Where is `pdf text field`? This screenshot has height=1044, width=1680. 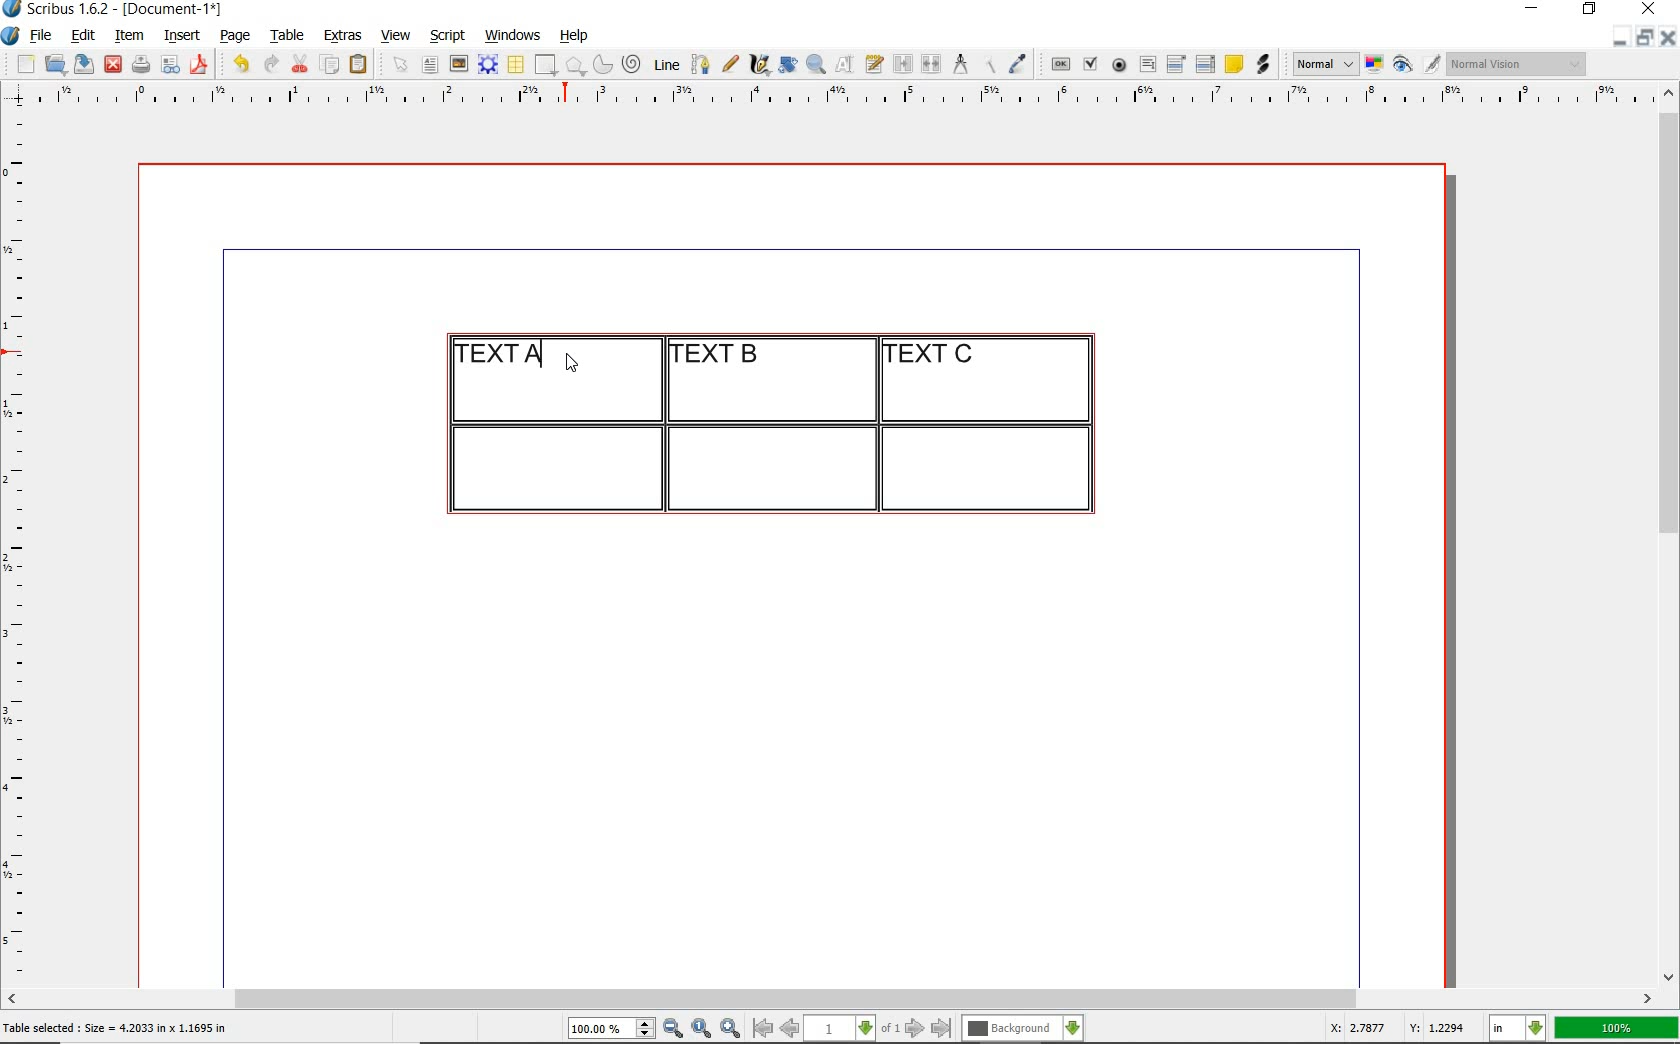 pdf text field is located at coordinates (1147, 66).